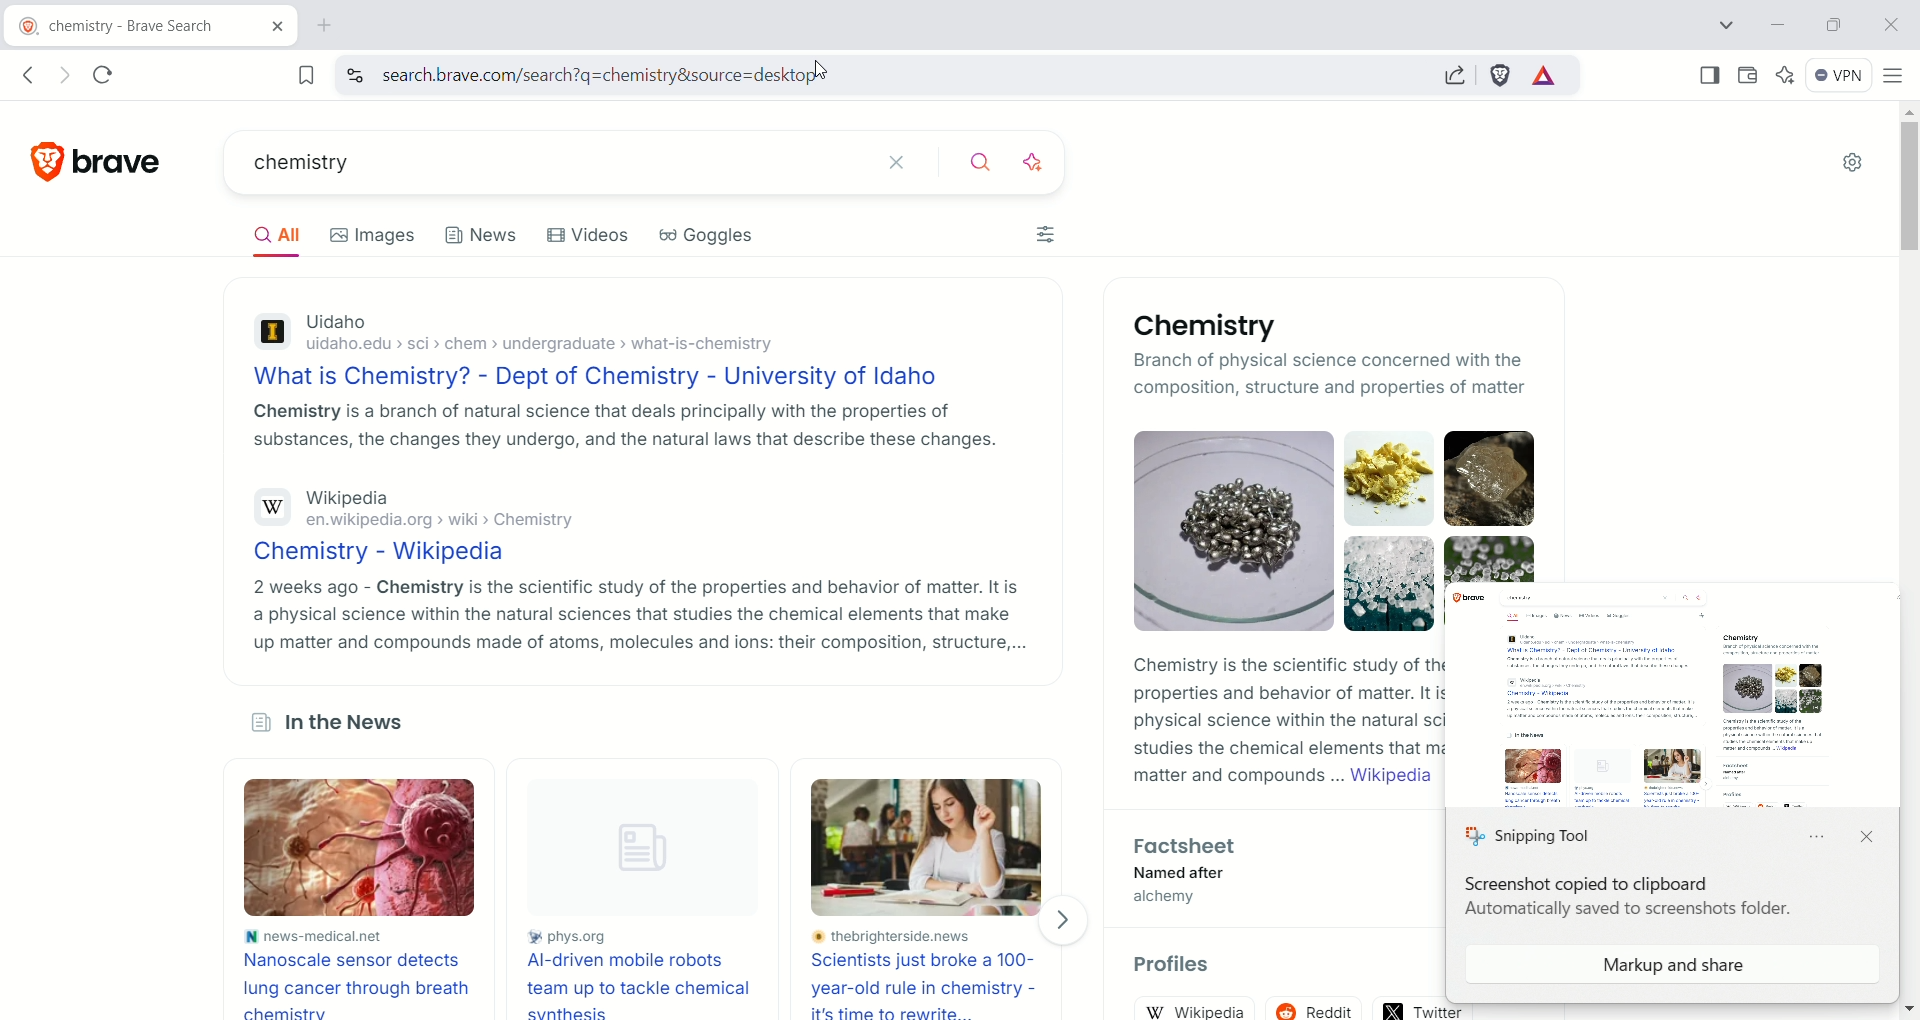 The height and width of the screenshot is (1020, 1920). I want to click on search tabs, so click(1730, 25).